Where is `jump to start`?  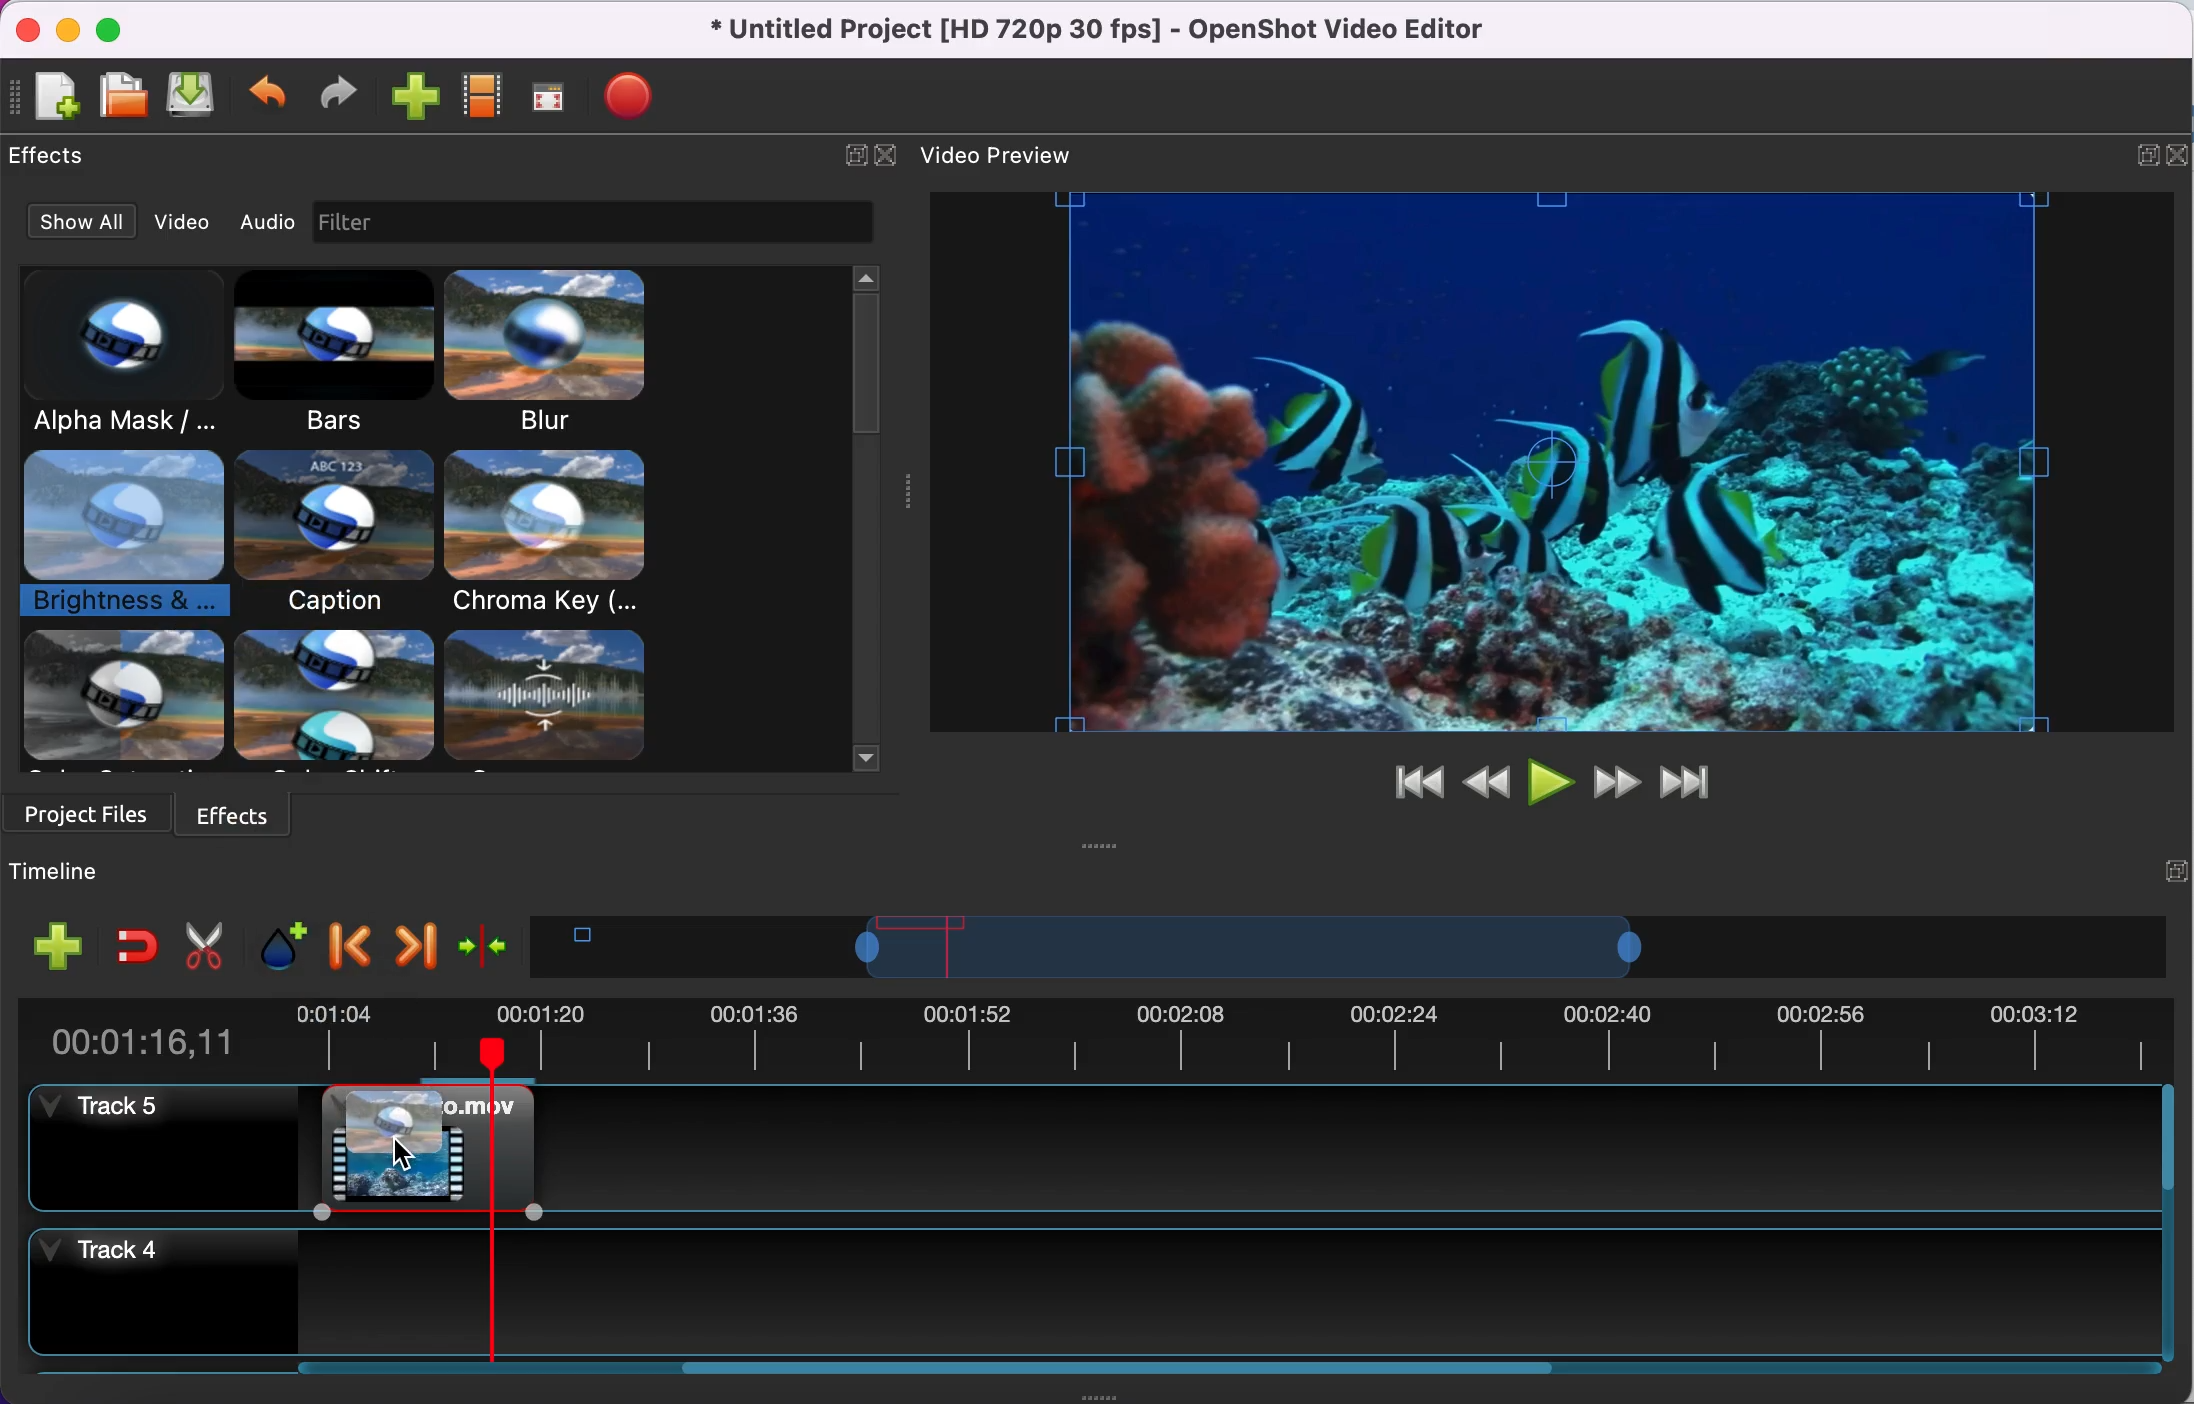
jump to start is located at coordinates (1408, 785).